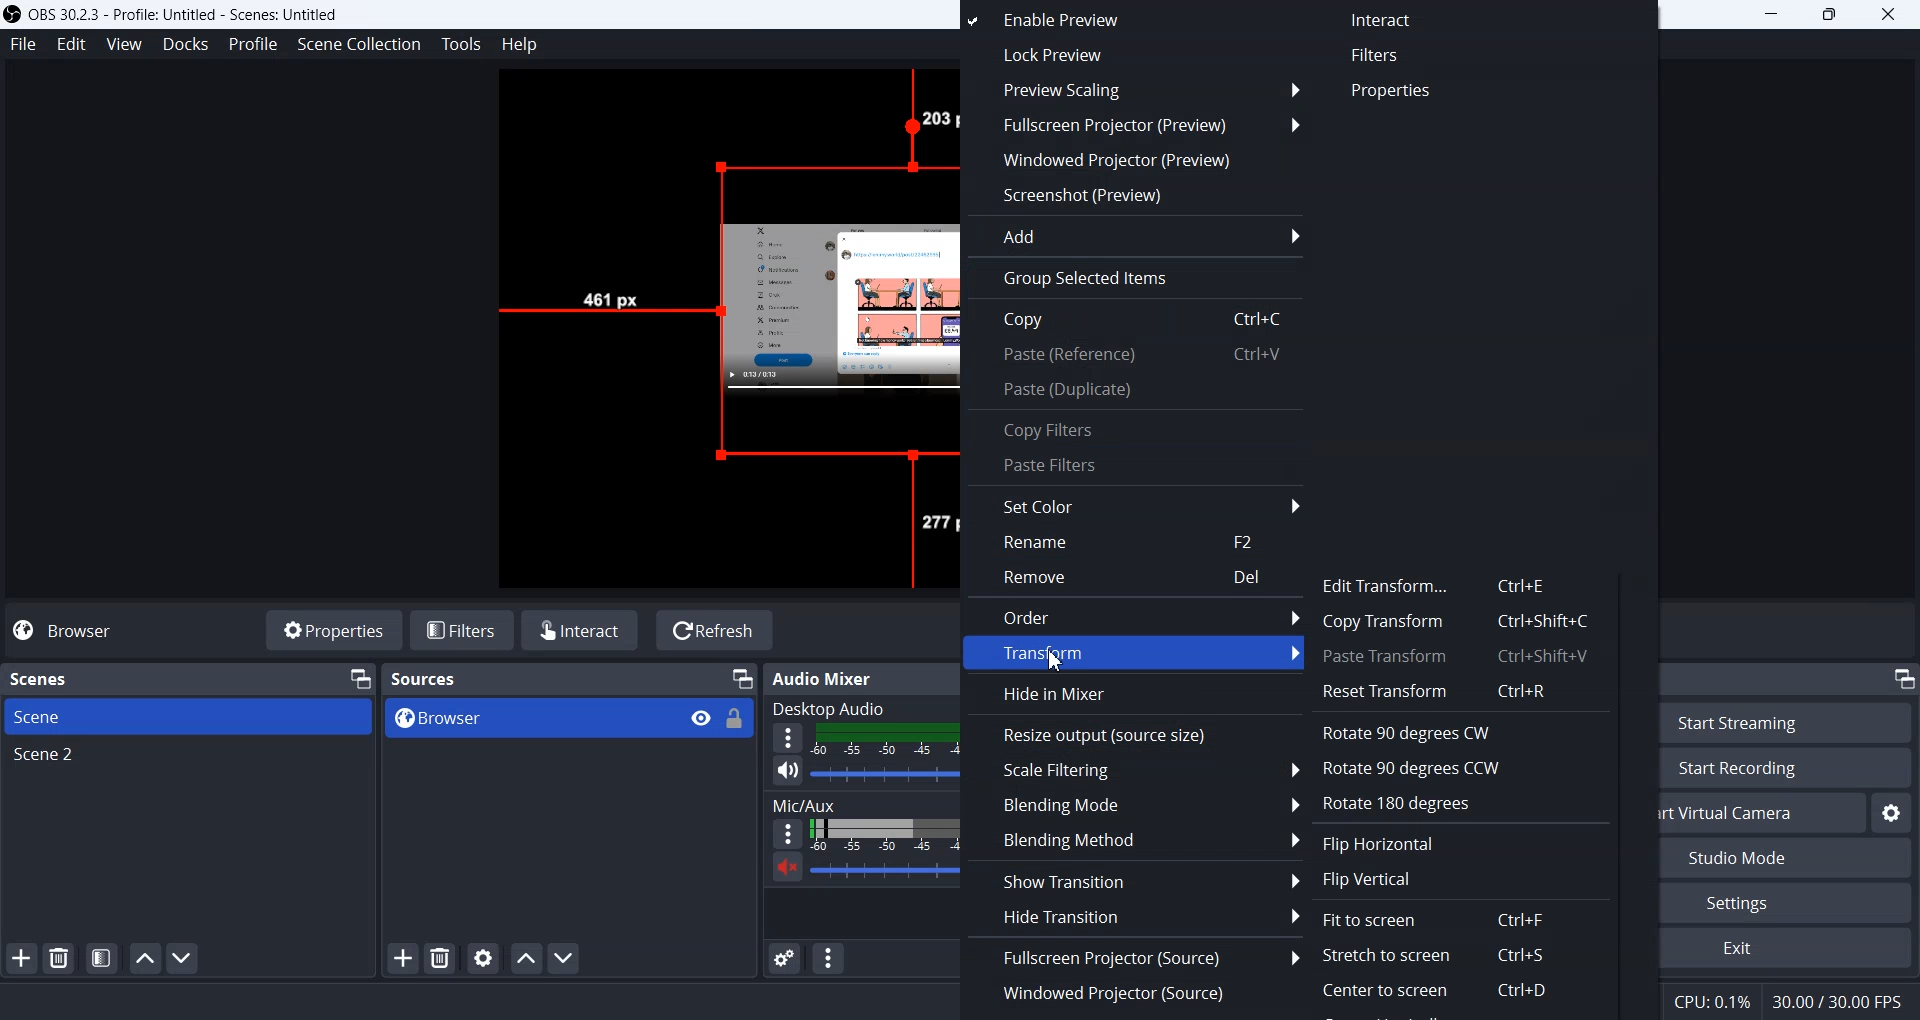 Image resolution: width=1920 pixels, height=1020 pixels. I want to click on Move sources up, so click(525, 957).